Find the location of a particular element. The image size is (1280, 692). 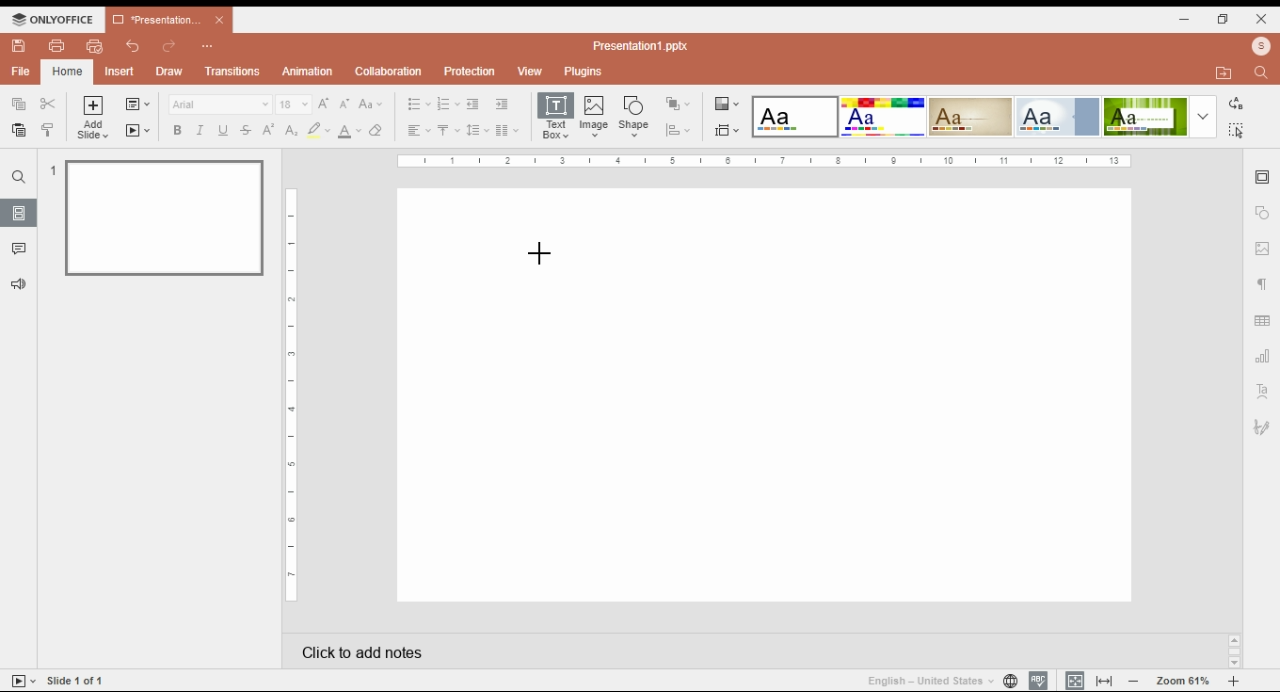

insert is located at coordinates (122, 71).